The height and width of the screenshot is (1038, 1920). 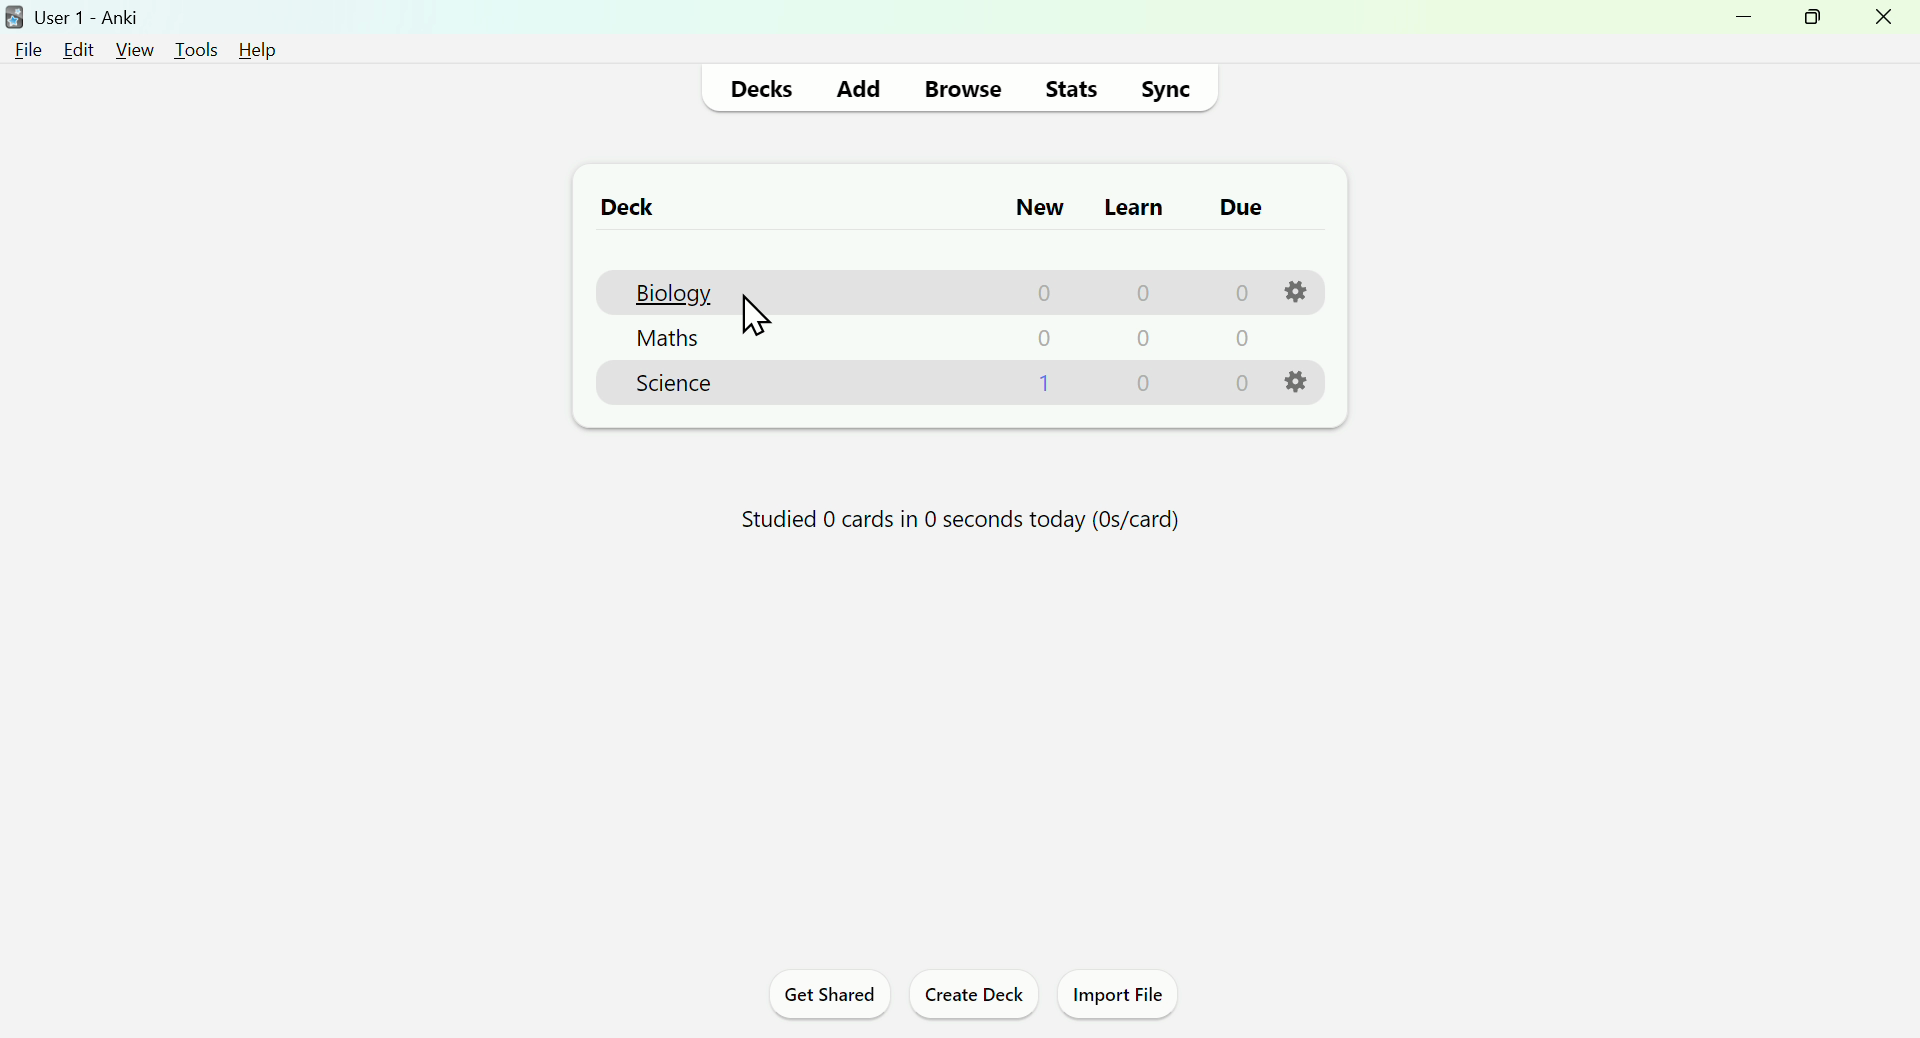 I want to click on Create Deck, so click(x=969, y=997).